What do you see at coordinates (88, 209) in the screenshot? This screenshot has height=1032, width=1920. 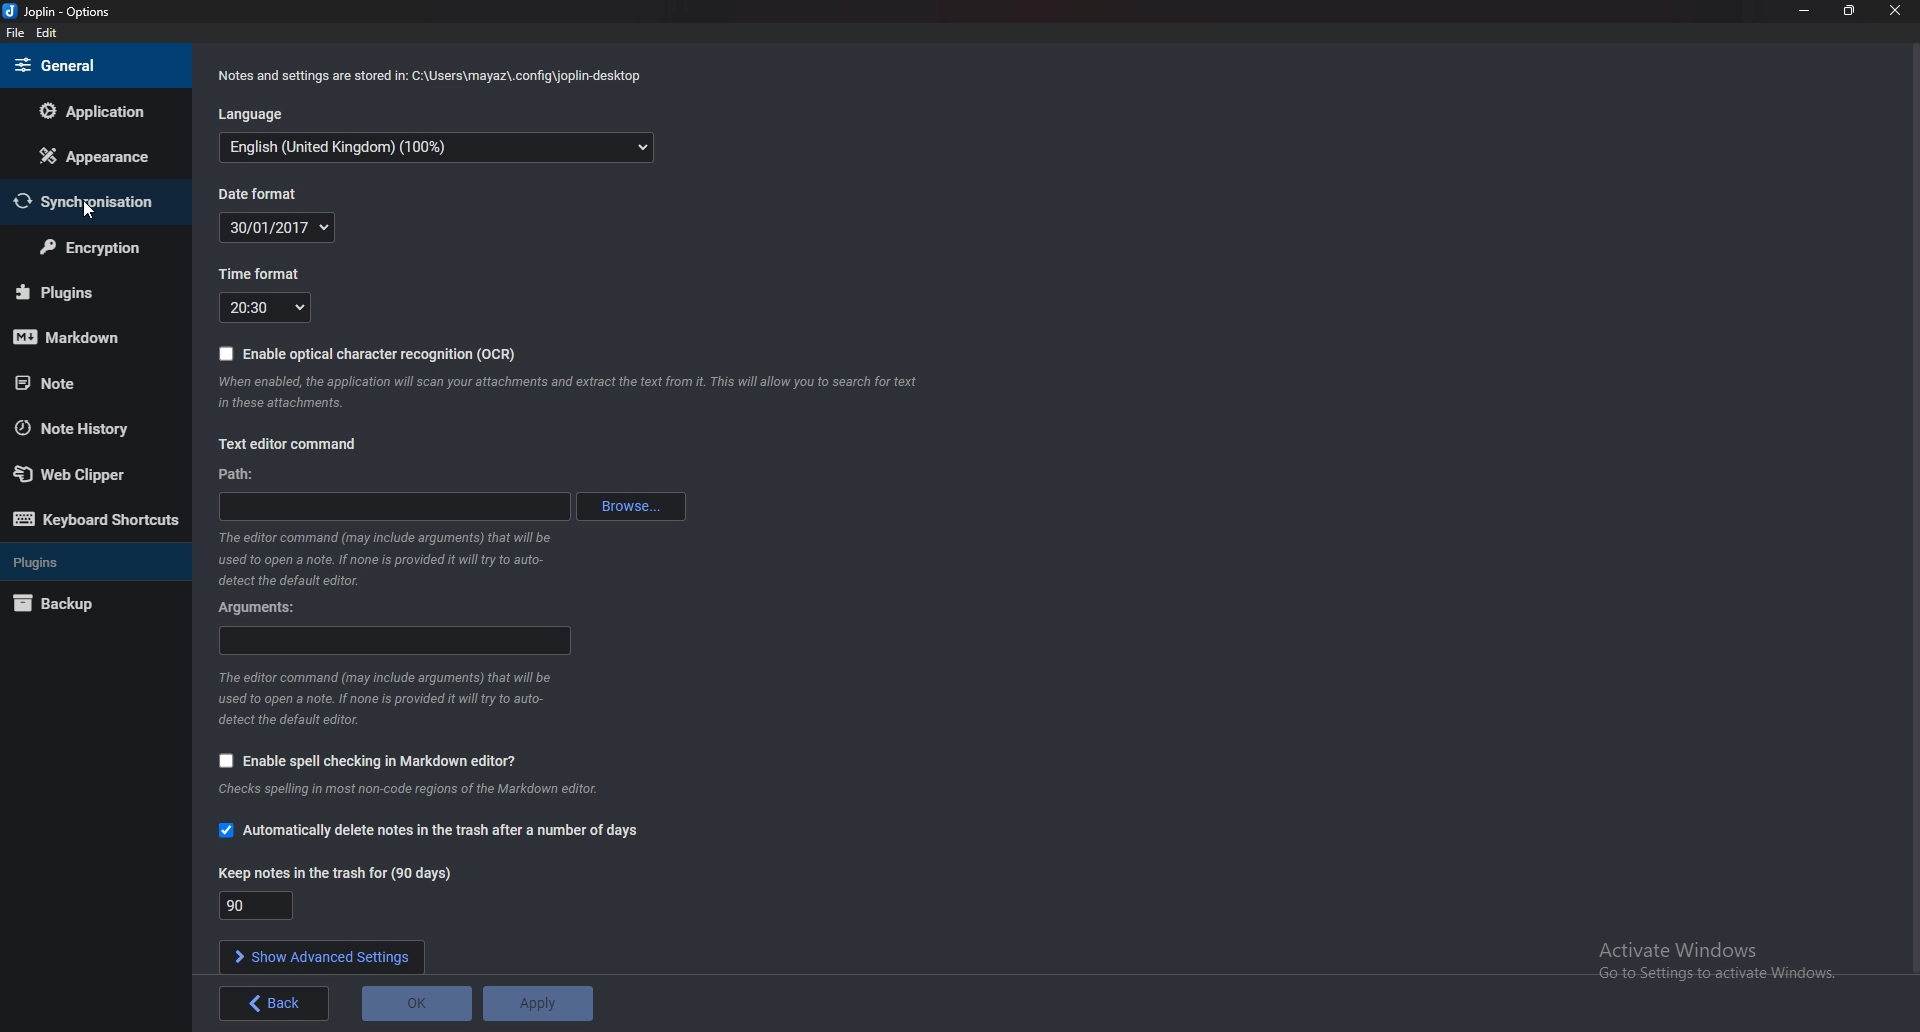 I see `Mouse Cursor` at bounding box center [88, 209].